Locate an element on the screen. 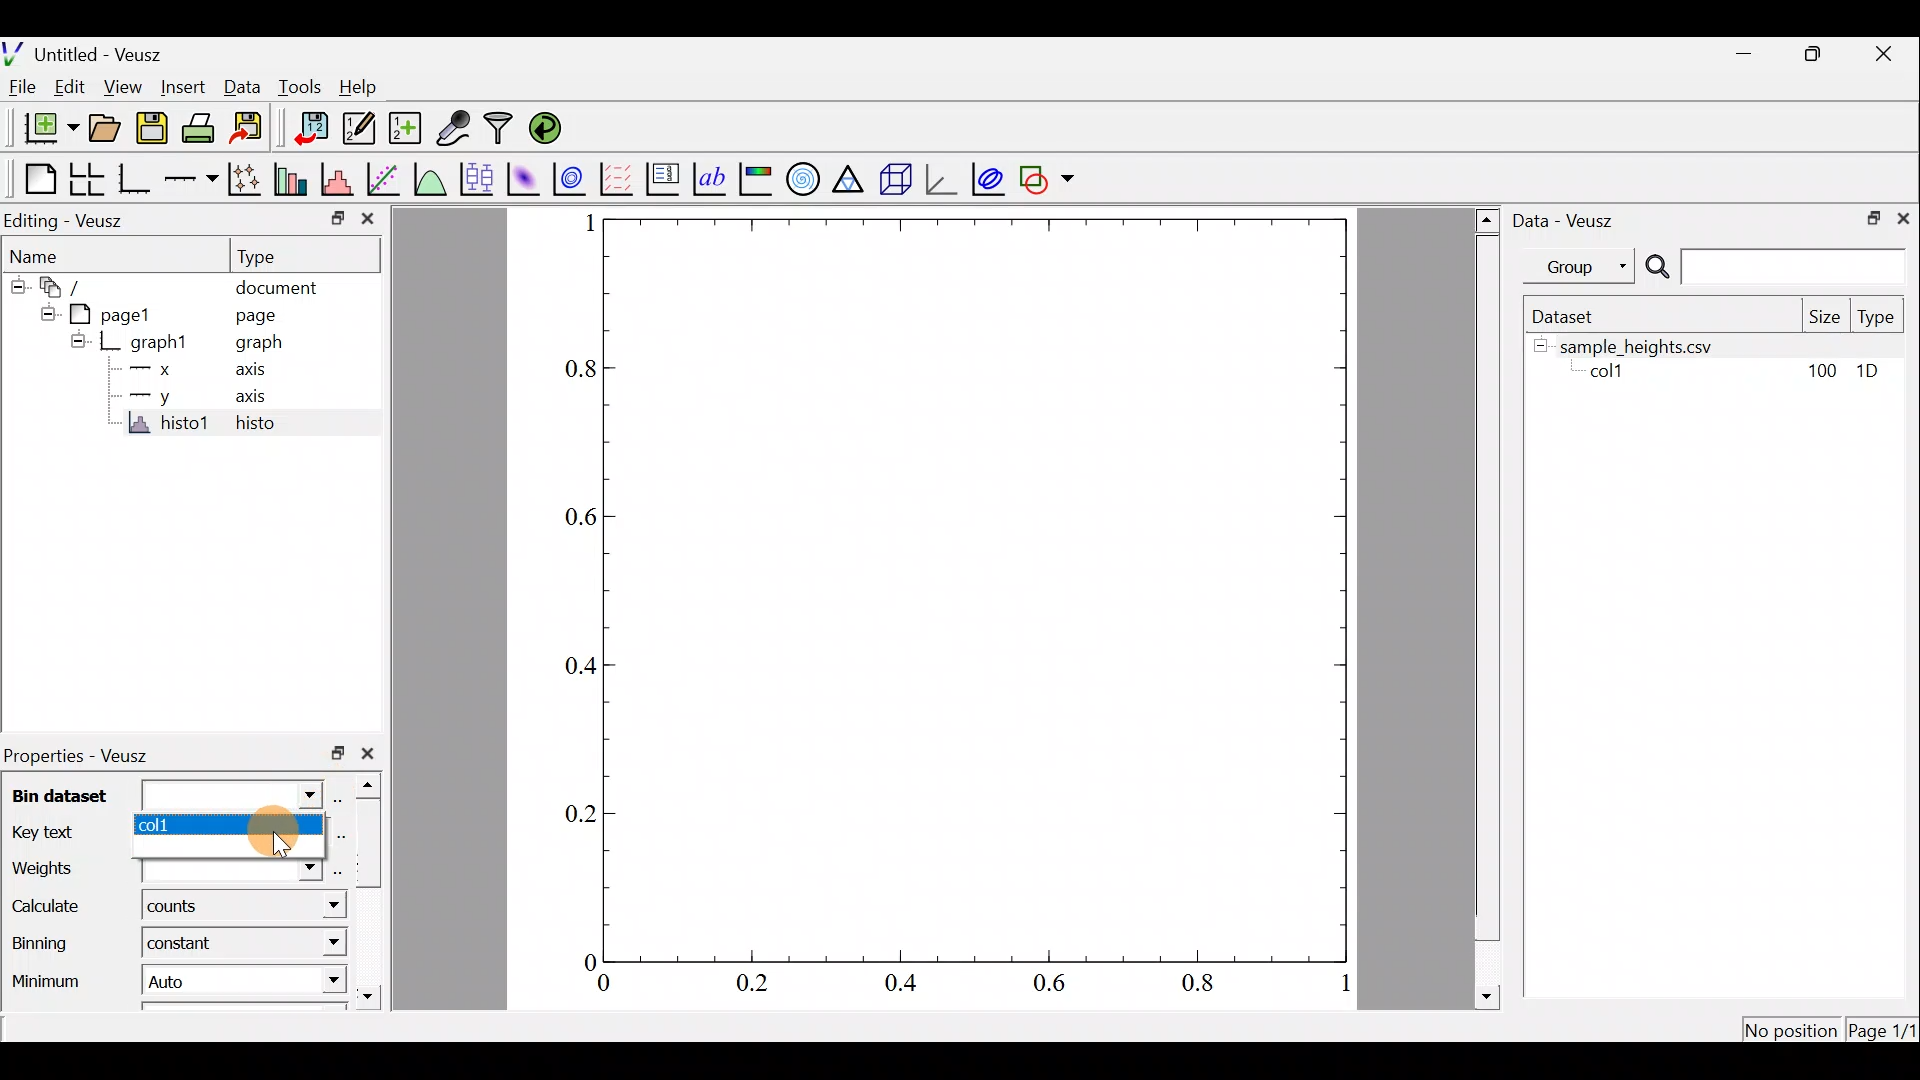 The height and width of the screenshot is (1080, 1920). 0.8 is located at coordinates (1204, 987).